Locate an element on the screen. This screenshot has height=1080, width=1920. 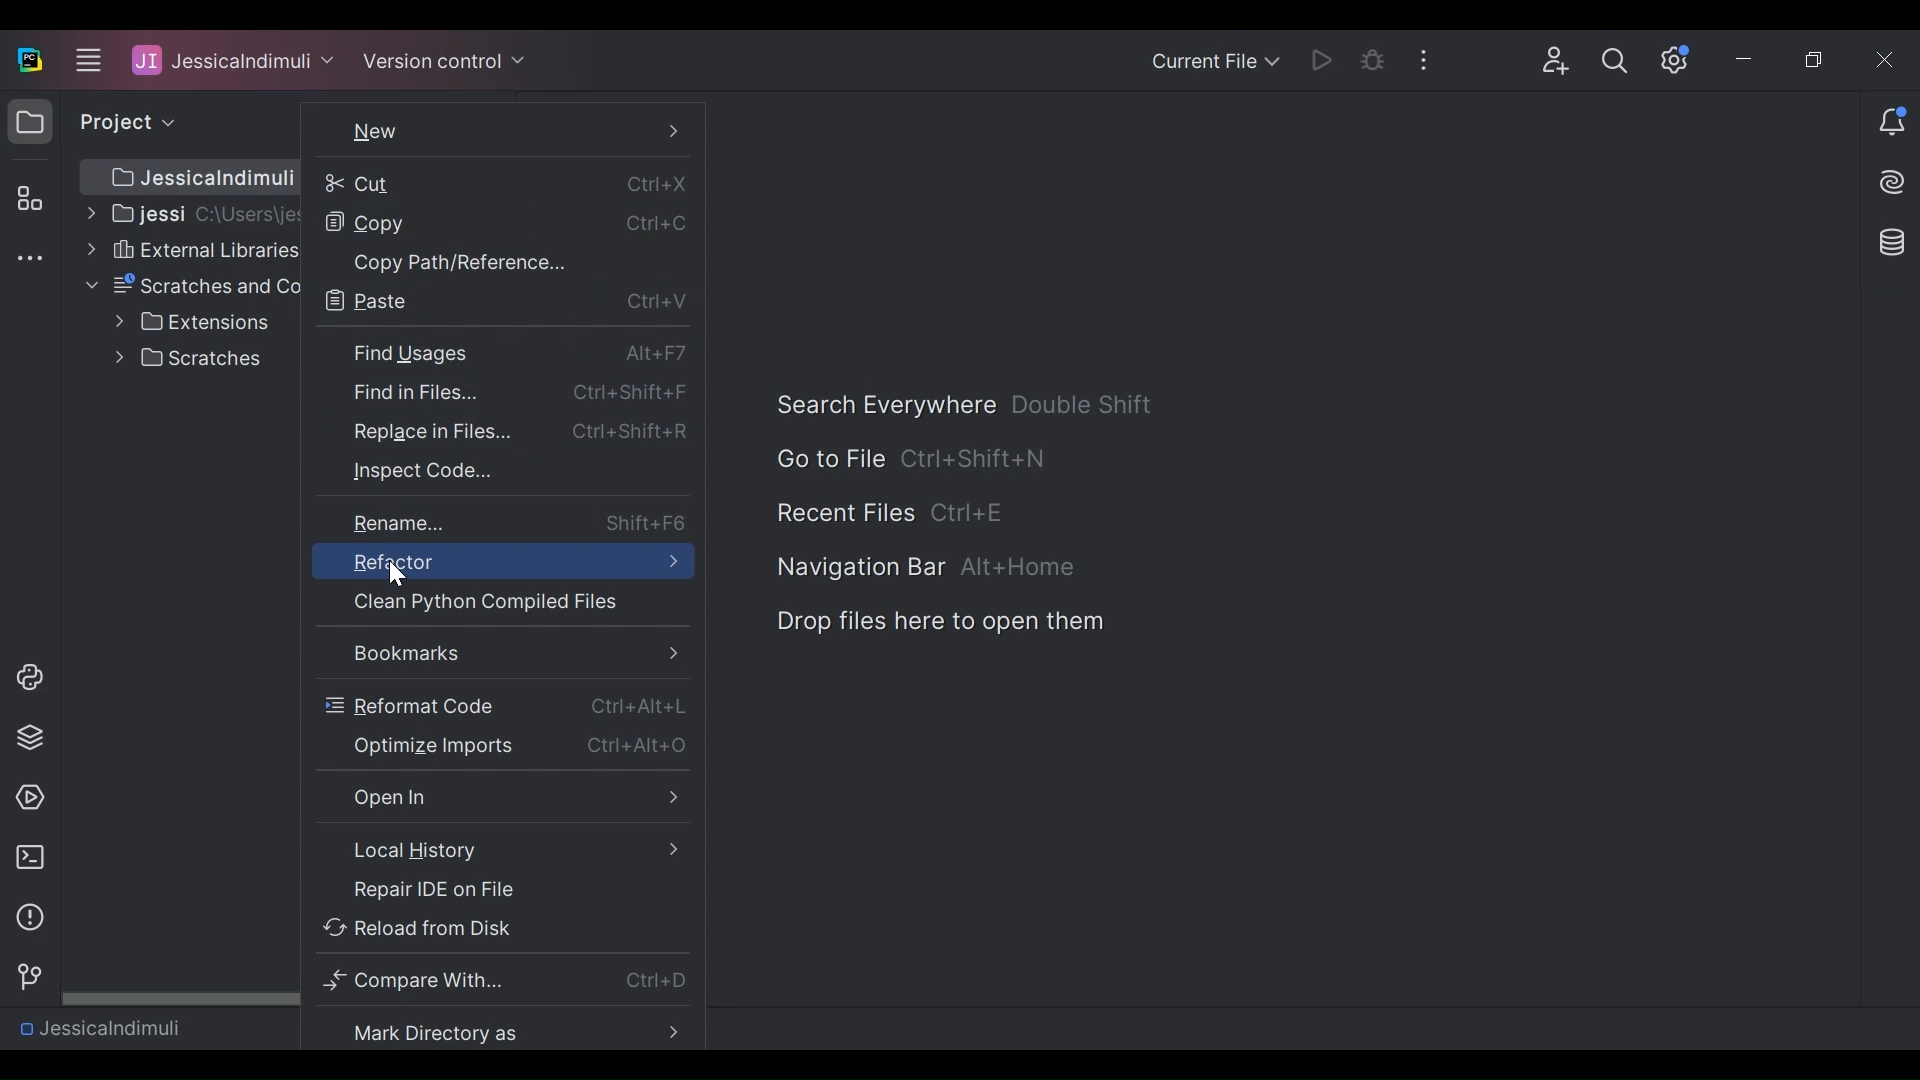
Ctrl+E is located at coordinates (972, 515).